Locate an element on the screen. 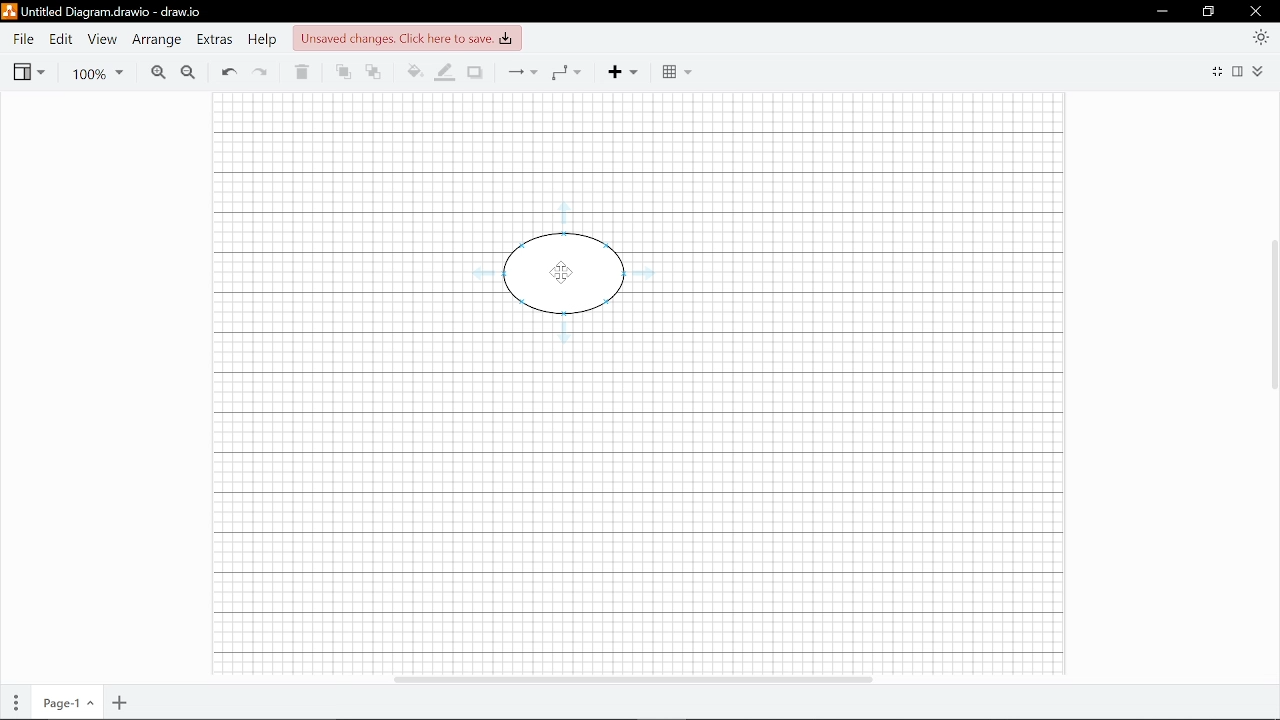  To back is located at coordinates (374, 73).